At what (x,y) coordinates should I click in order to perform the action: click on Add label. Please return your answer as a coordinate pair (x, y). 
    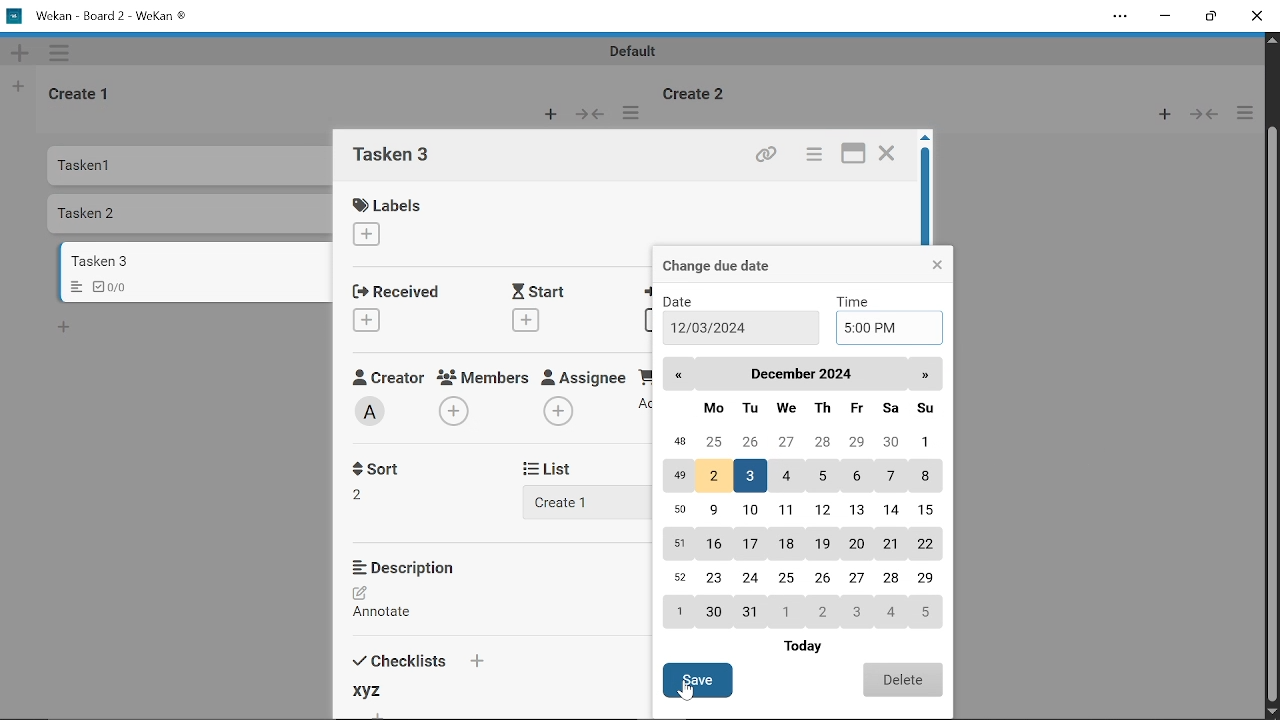
    Looking at the image, I should click on (376, 236).